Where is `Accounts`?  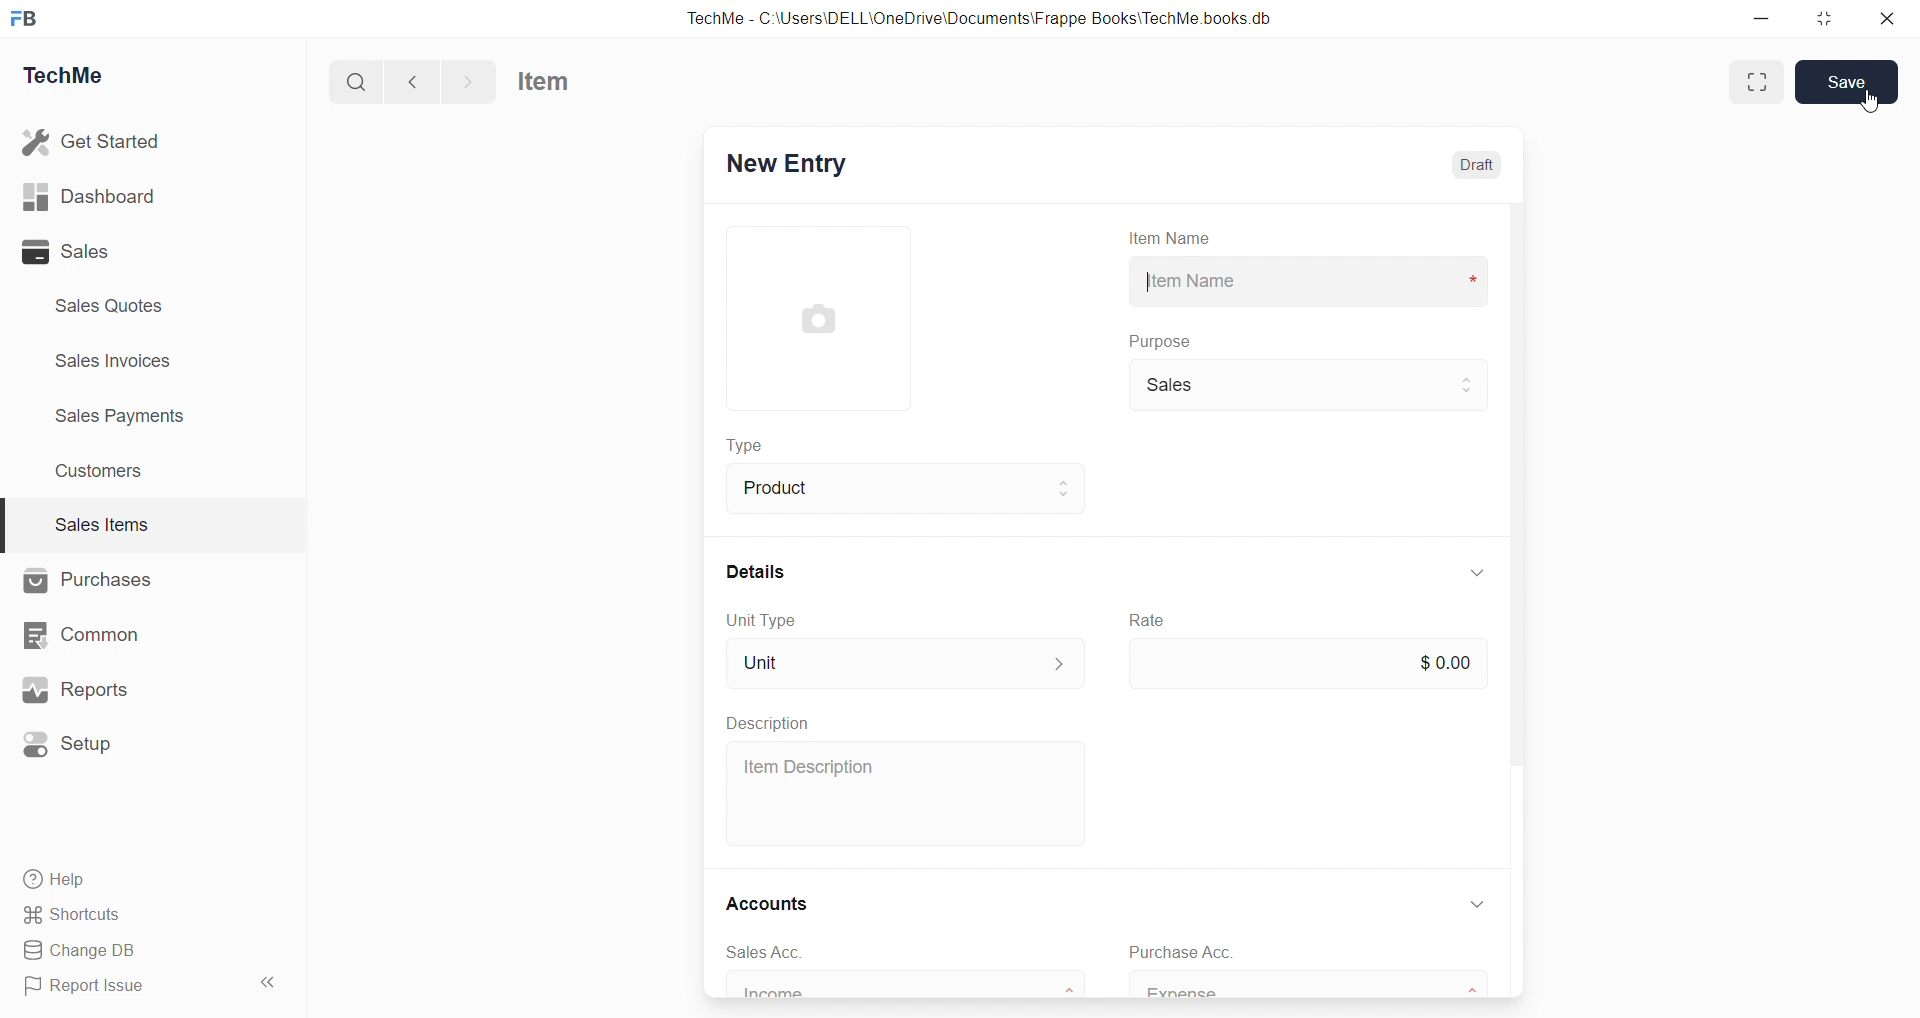 Accounts is located at coordinates (766, 903).